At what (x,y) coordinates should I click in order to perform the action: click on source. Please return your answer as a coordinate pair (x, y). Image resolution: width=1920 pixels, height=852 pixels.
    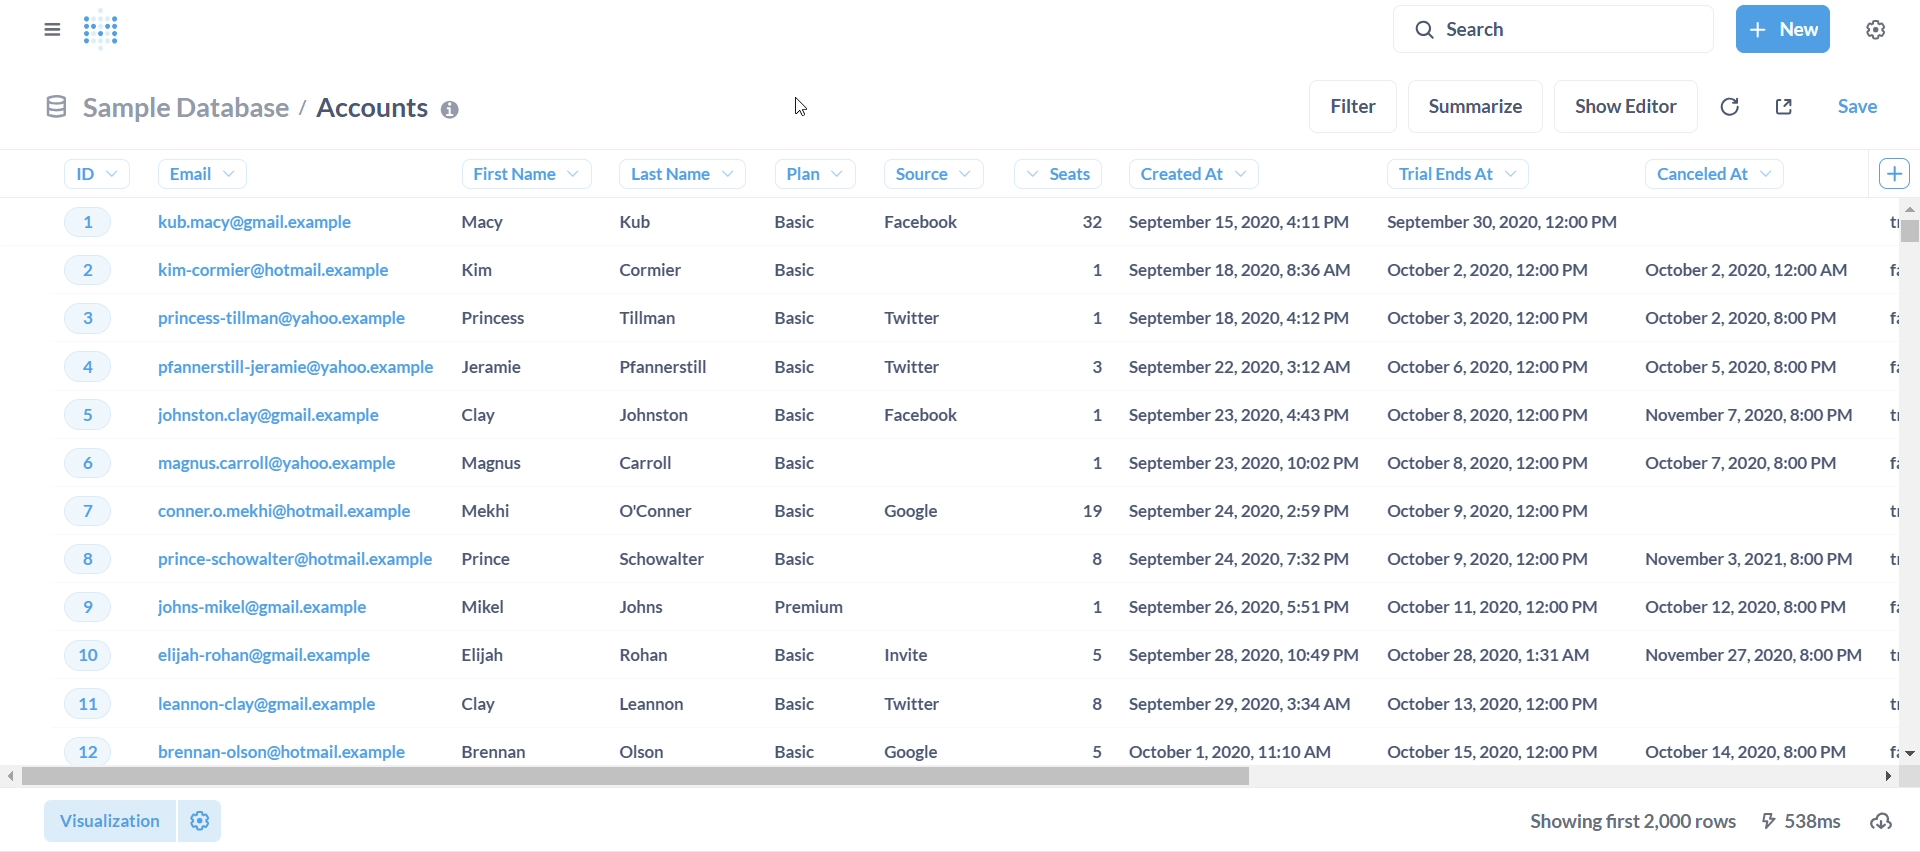
    Looking at the image, I should click on (937, 456).